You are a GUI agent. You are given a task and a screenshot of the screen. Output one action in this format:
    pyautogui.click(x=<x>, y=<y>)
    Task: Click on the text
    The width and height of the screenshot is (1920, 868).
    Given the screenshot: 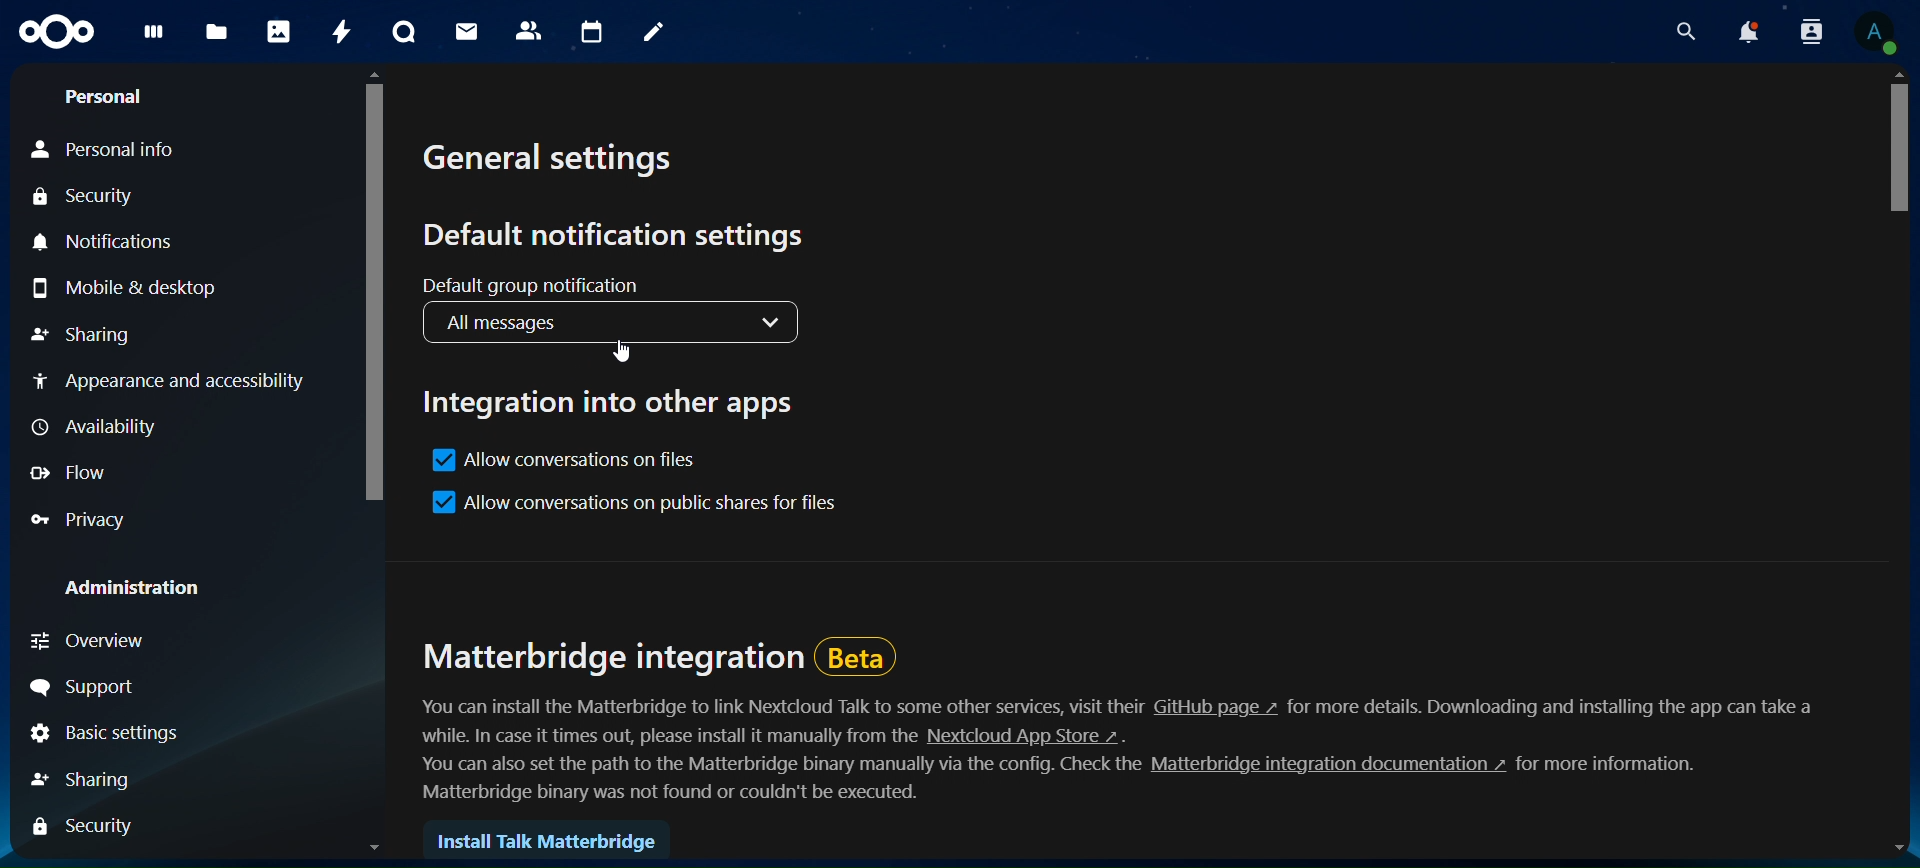 What is the action you would take?
    pyautogui.click(x=782, y=706)
    